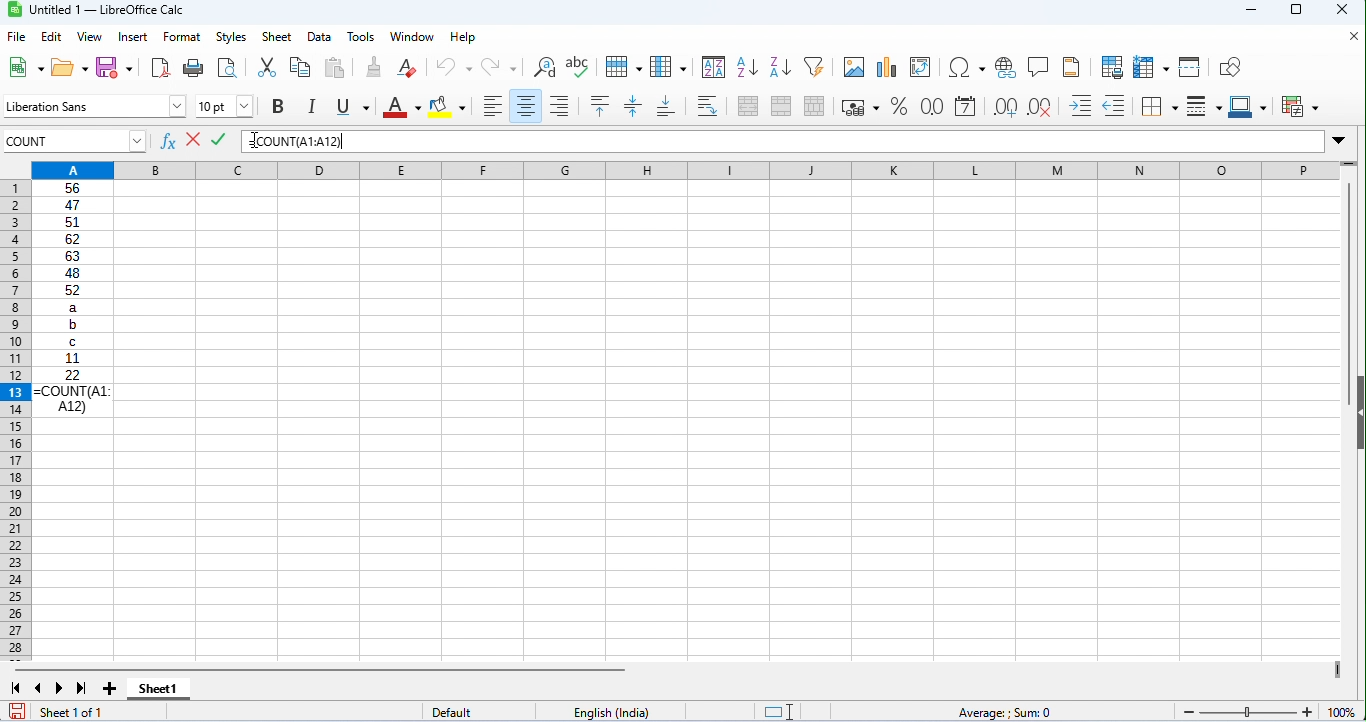 Image resolution: width=1366 pixels, height=722 pixels. What do you see at coordinates (966, 106) in the screenshot?
I see `format as date` at bounding box center [966, 106].